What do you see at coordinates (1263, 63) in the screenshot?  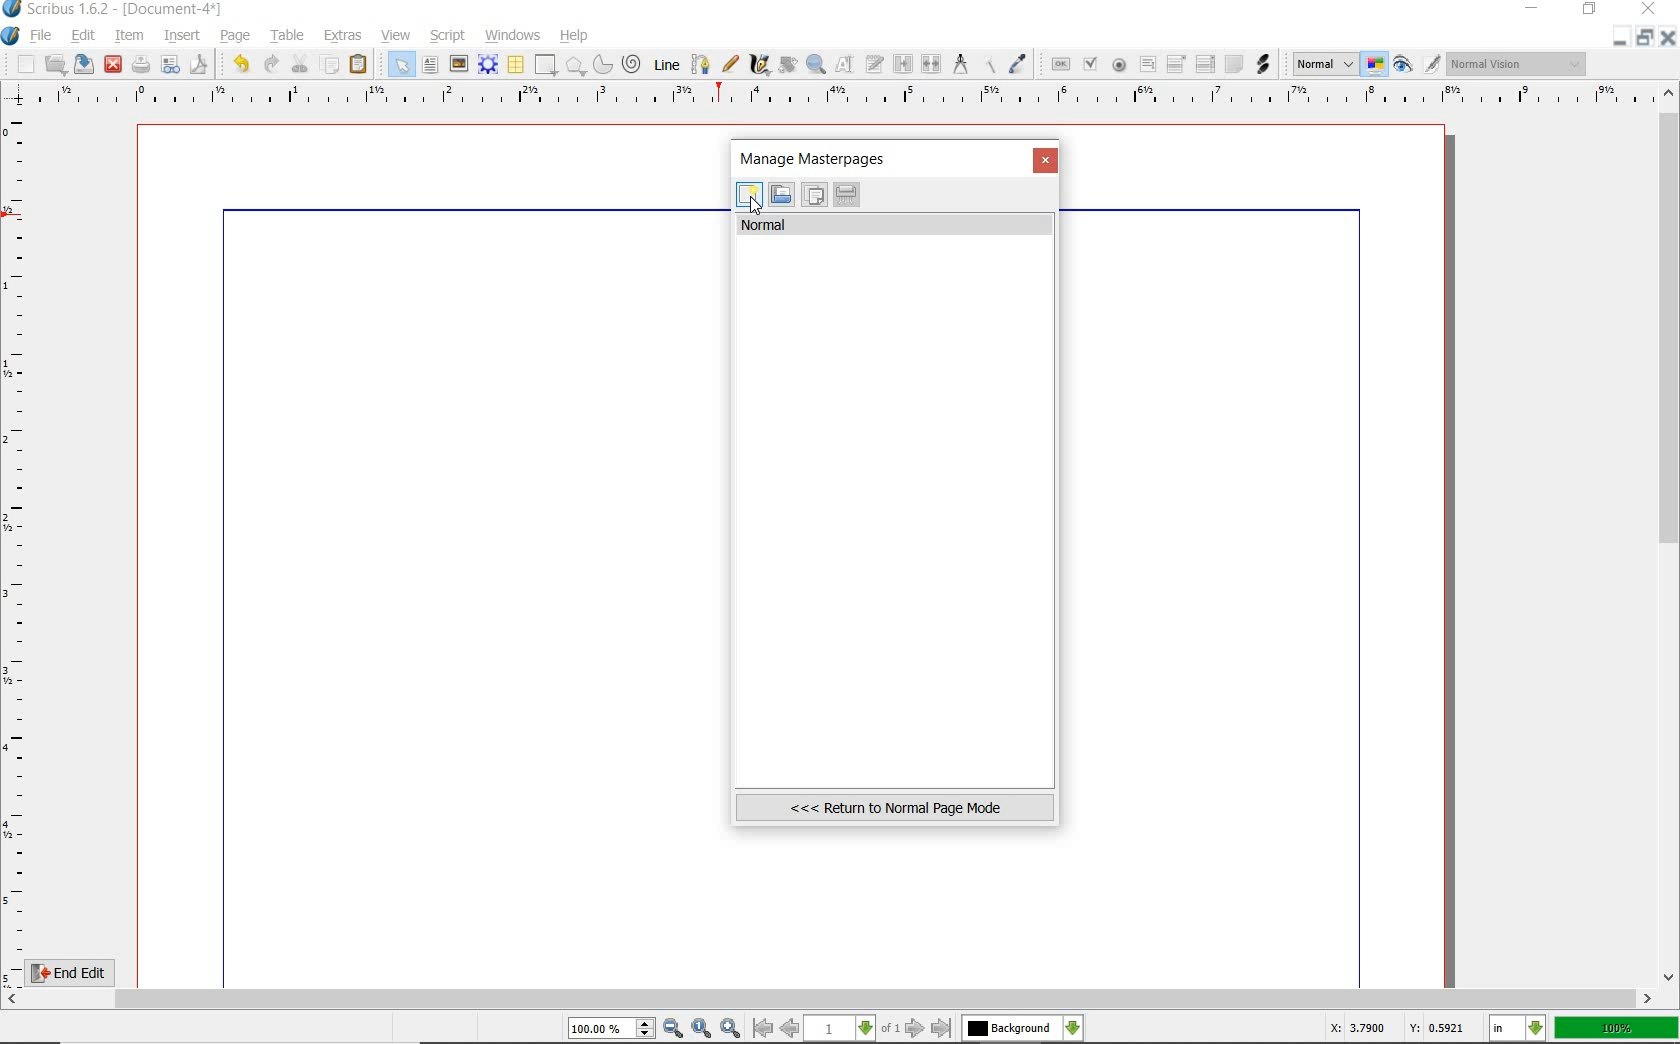 I see `link annotation` at bounding box center [1263, 63].